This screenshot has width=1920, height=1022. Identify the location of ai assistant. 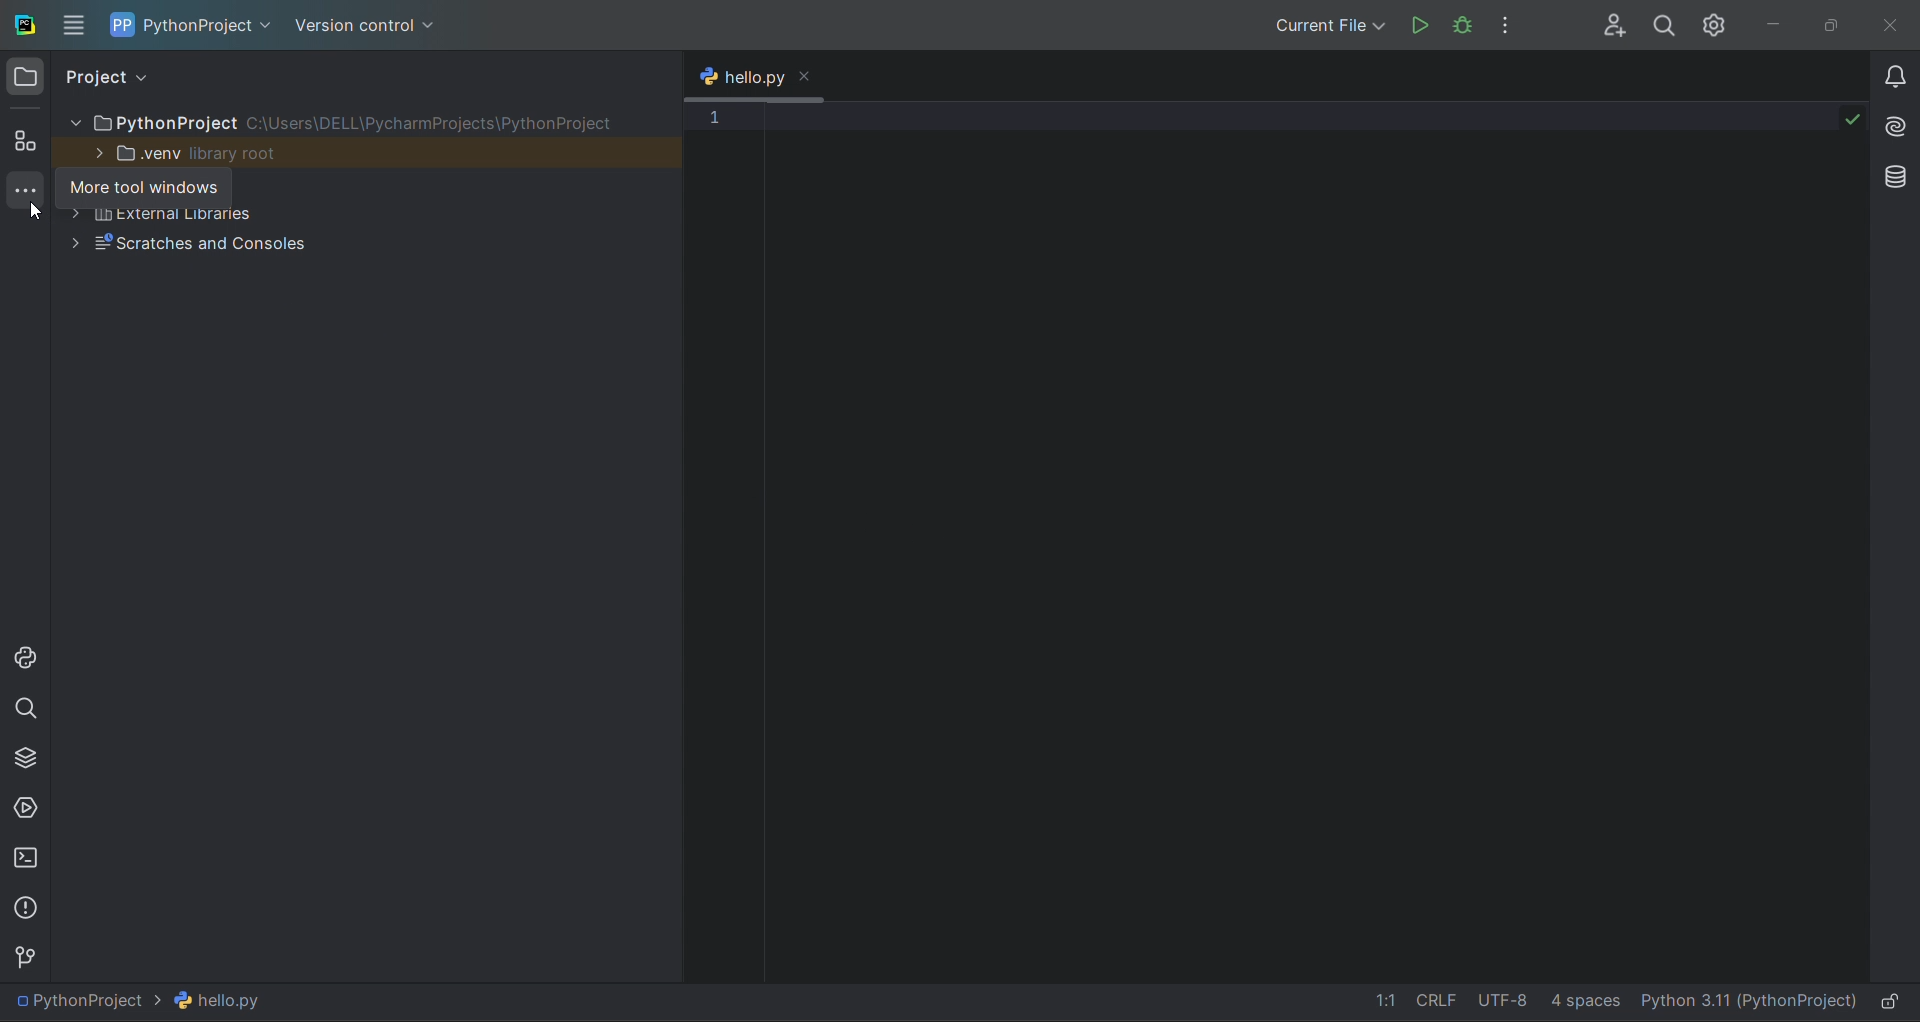
(1898, 131).